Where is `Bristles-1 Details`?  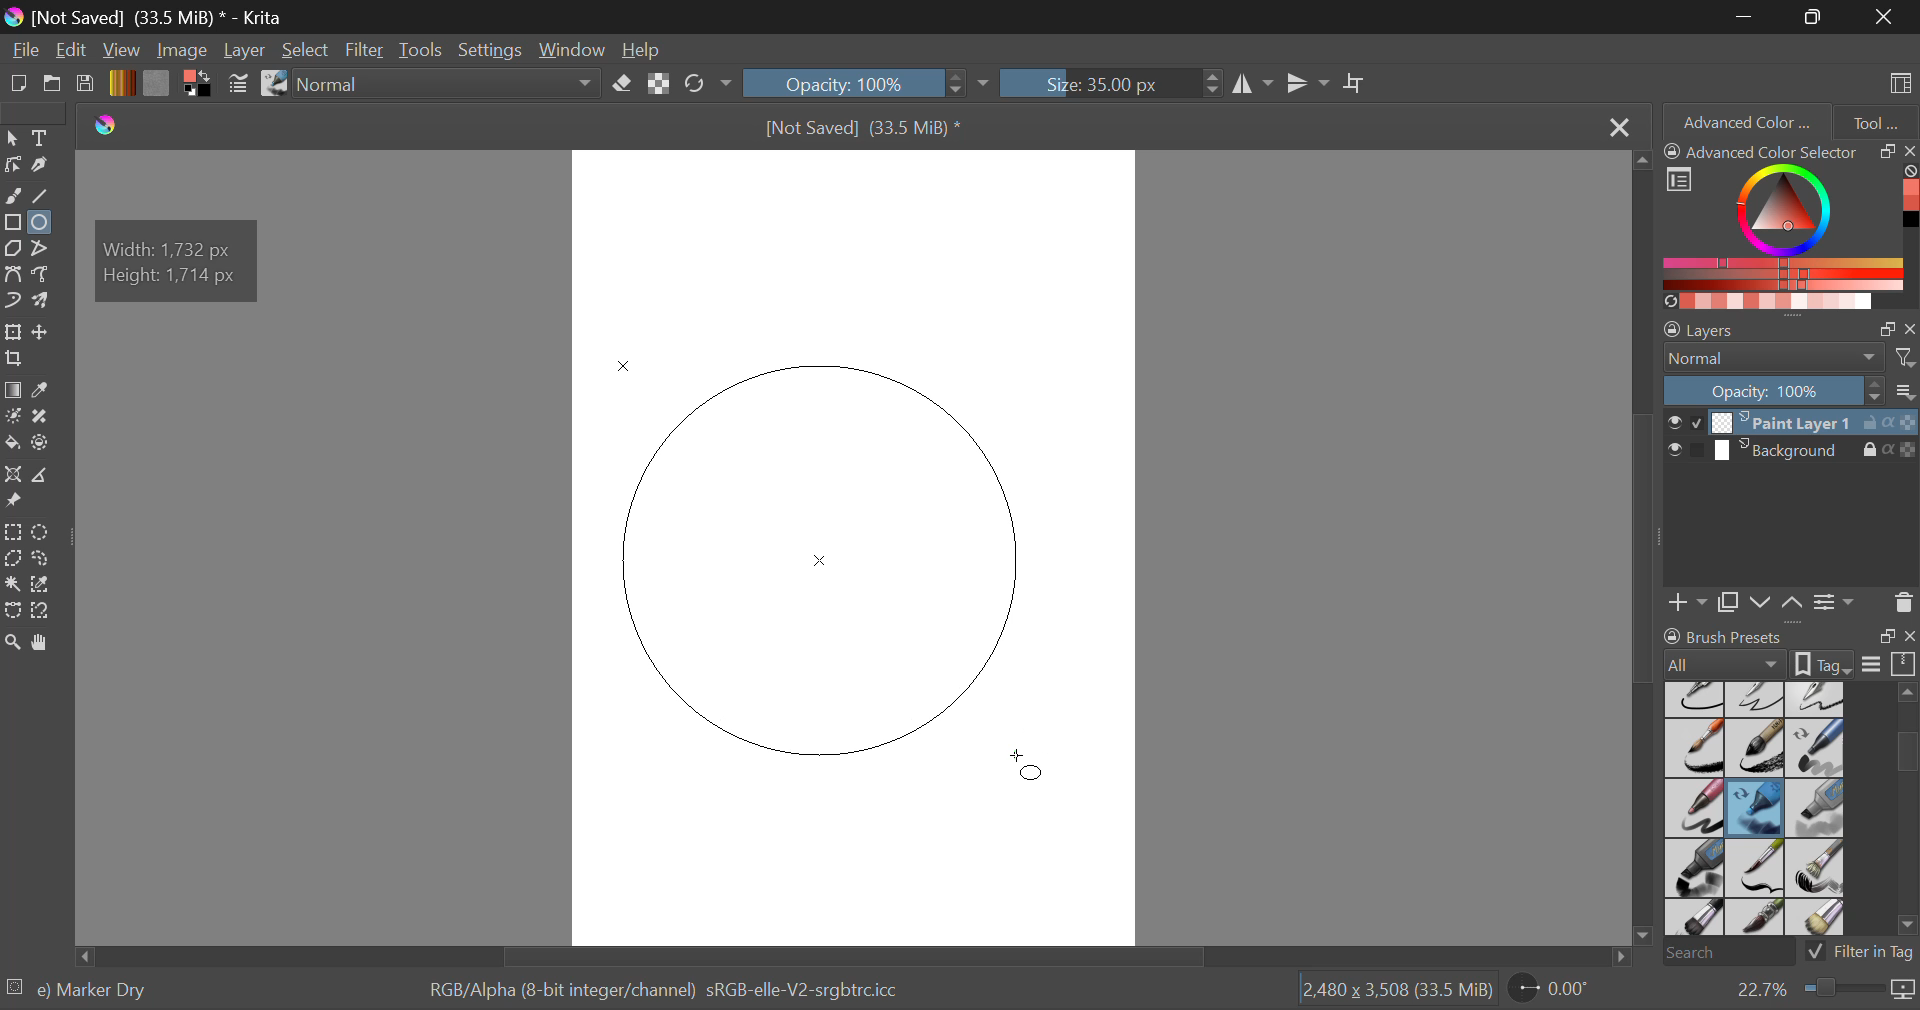
Bristles-1 Details is located at coordinates (1756, 867).